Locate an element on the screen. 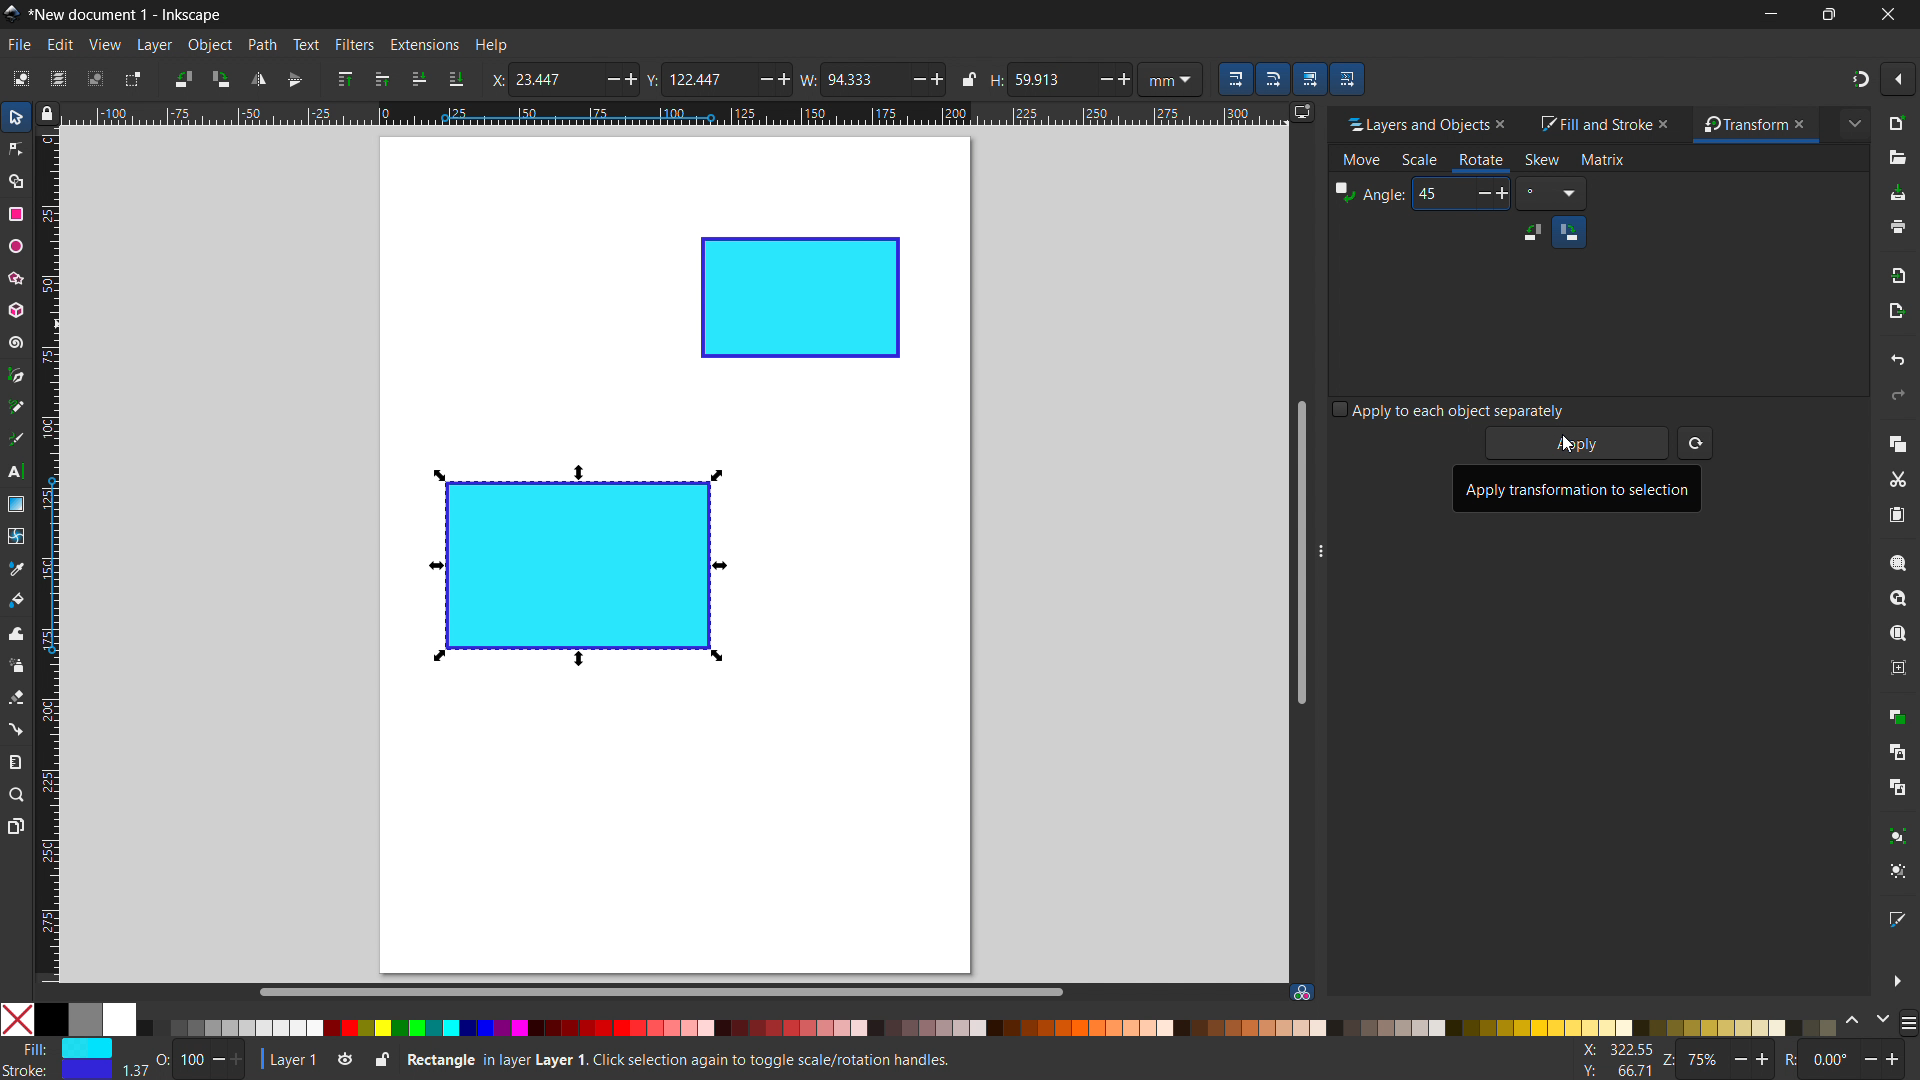  reset is located at coordinates (1695, 443).